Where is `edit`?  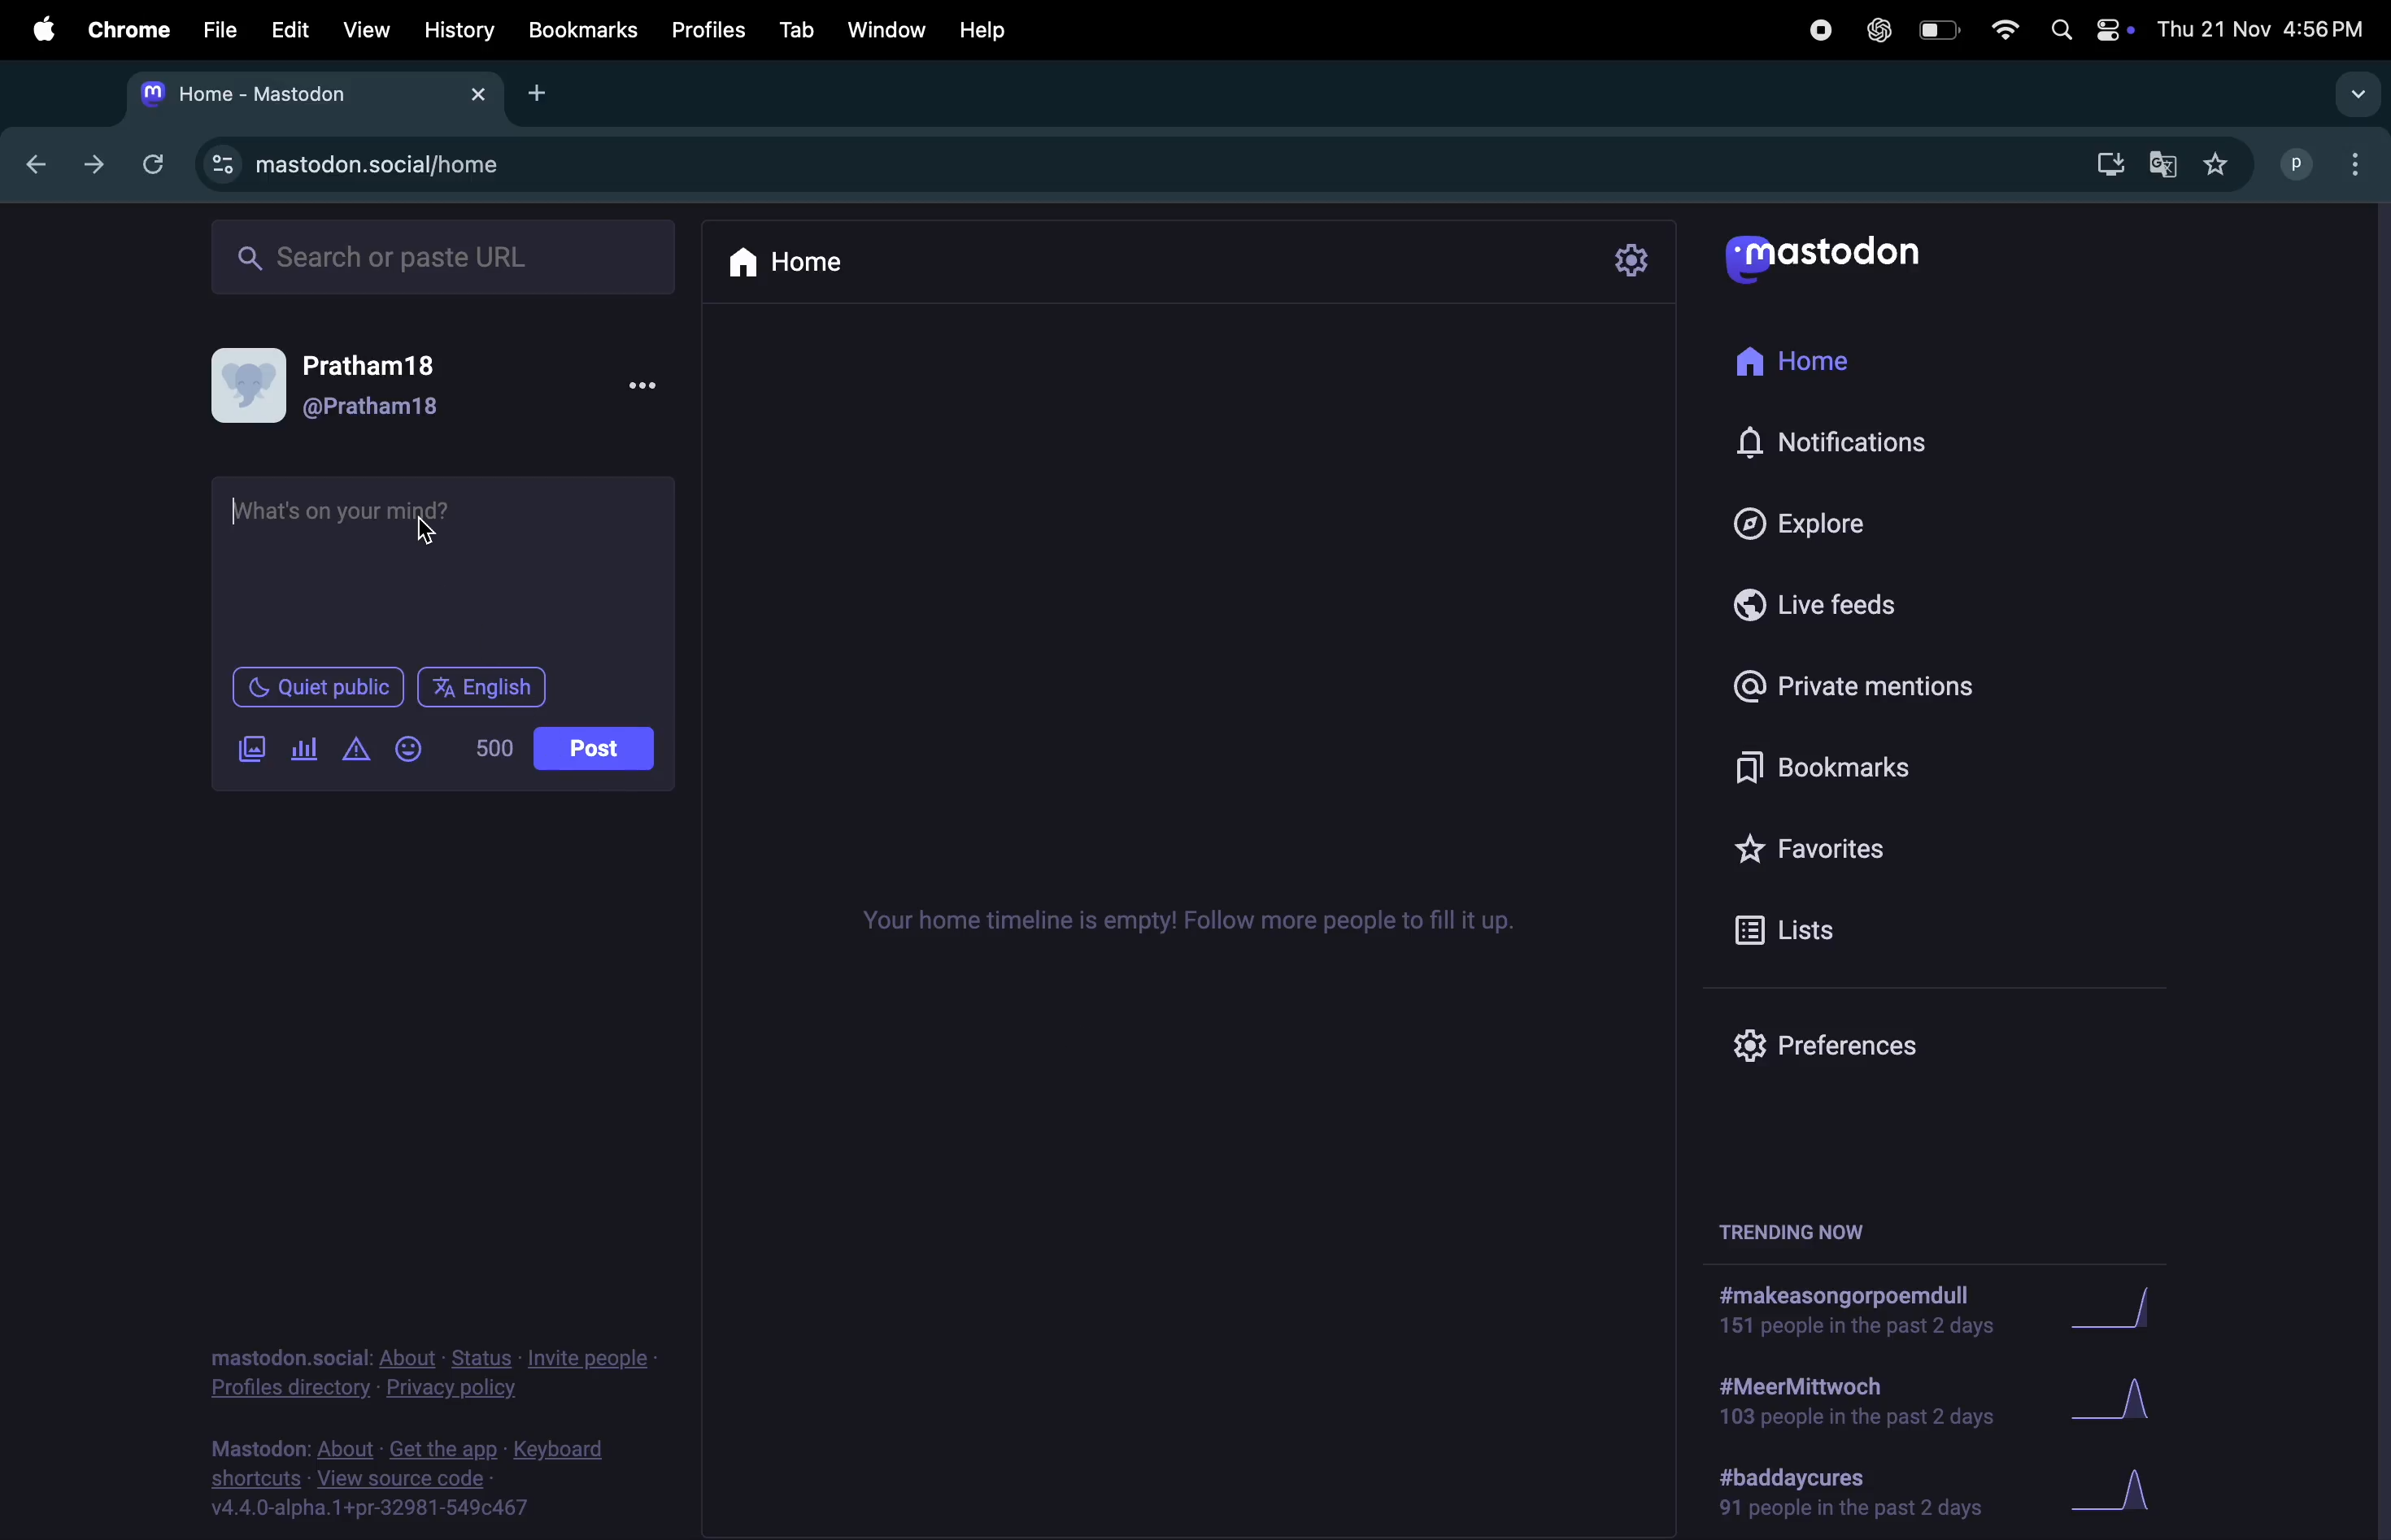
edit is located at coordinates (284, 29).